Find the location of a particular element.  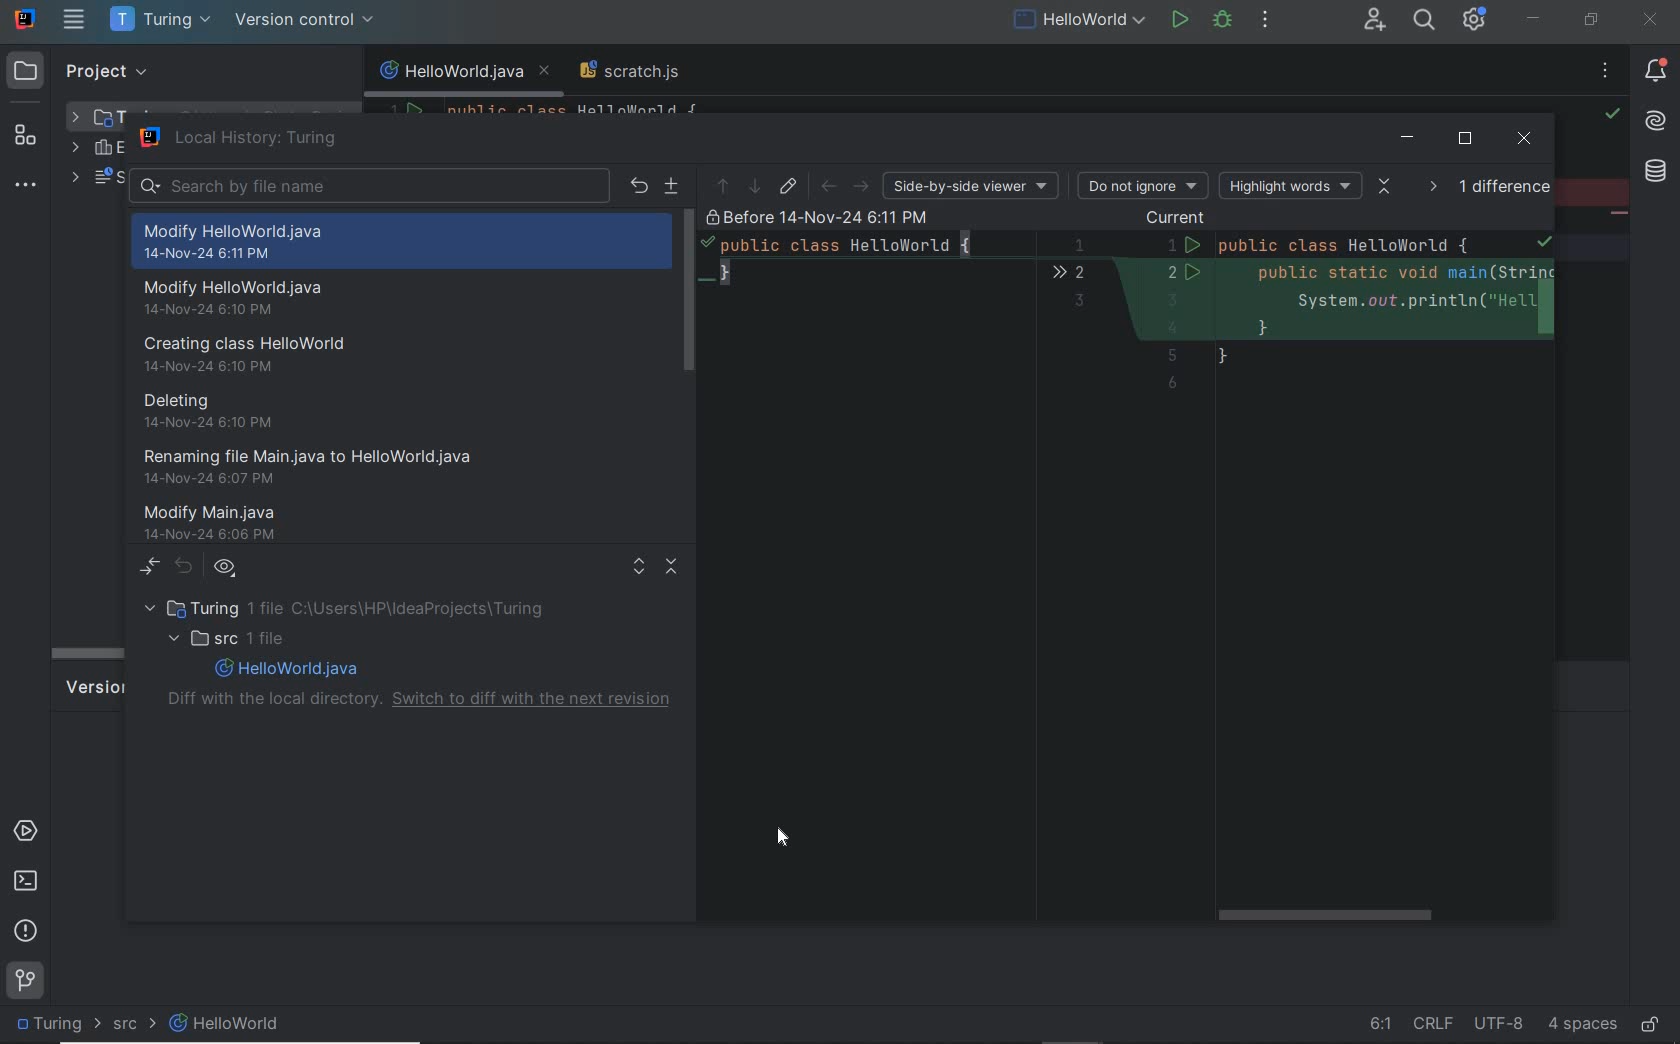

structure is located at coordinates (24, 136).